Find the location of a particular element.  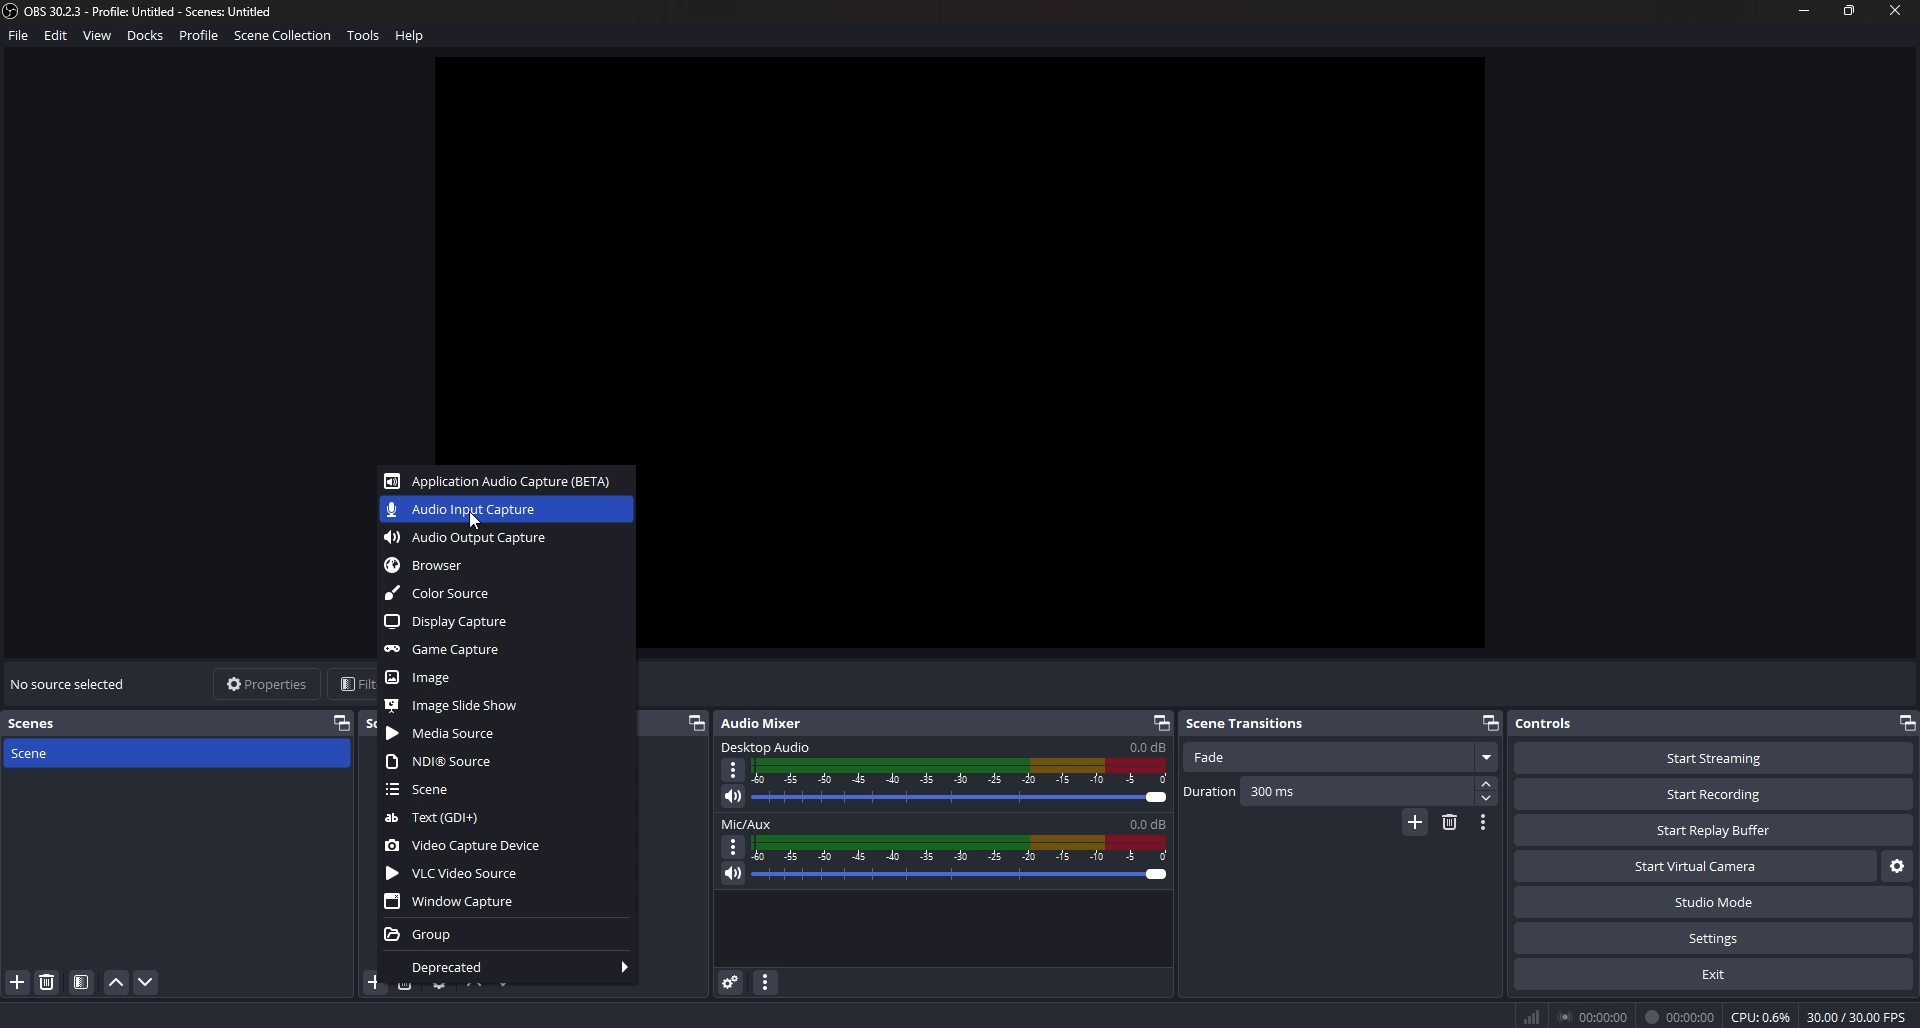

pop out is located at coordinates (1159, 722).